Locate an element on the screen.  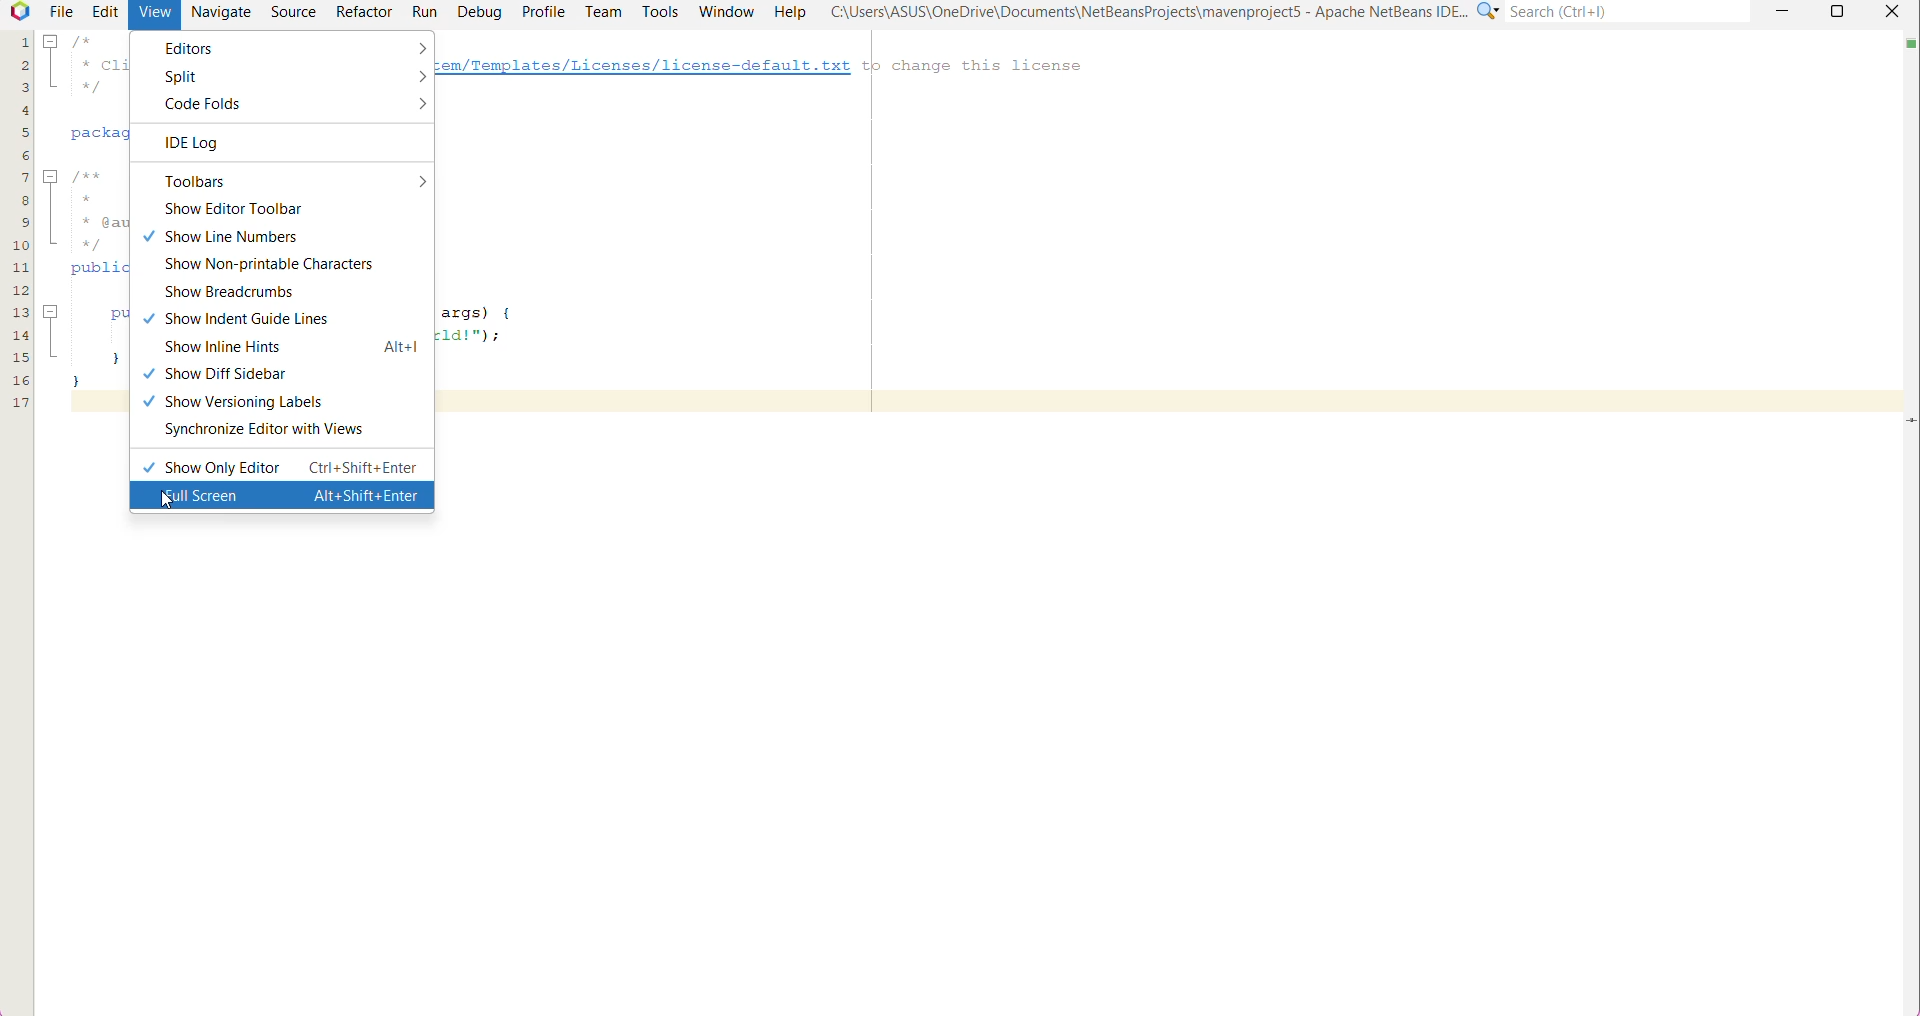
Source is located at coordinates (294, 13).